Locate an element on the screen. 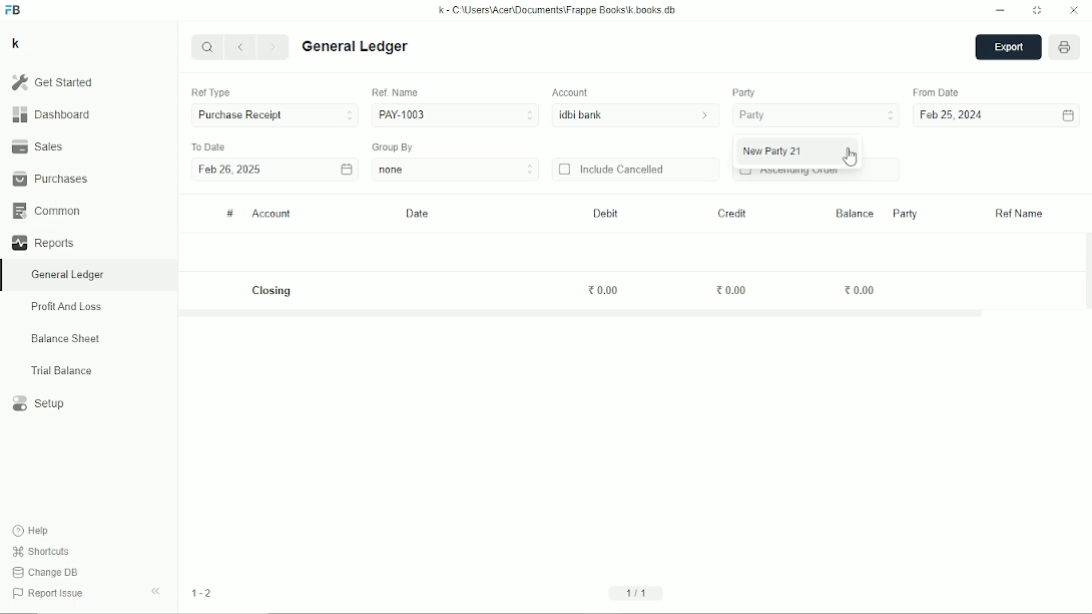 This screenshot has width=1092, height=614. PAY-1003 is located at coordinates (455, 114).